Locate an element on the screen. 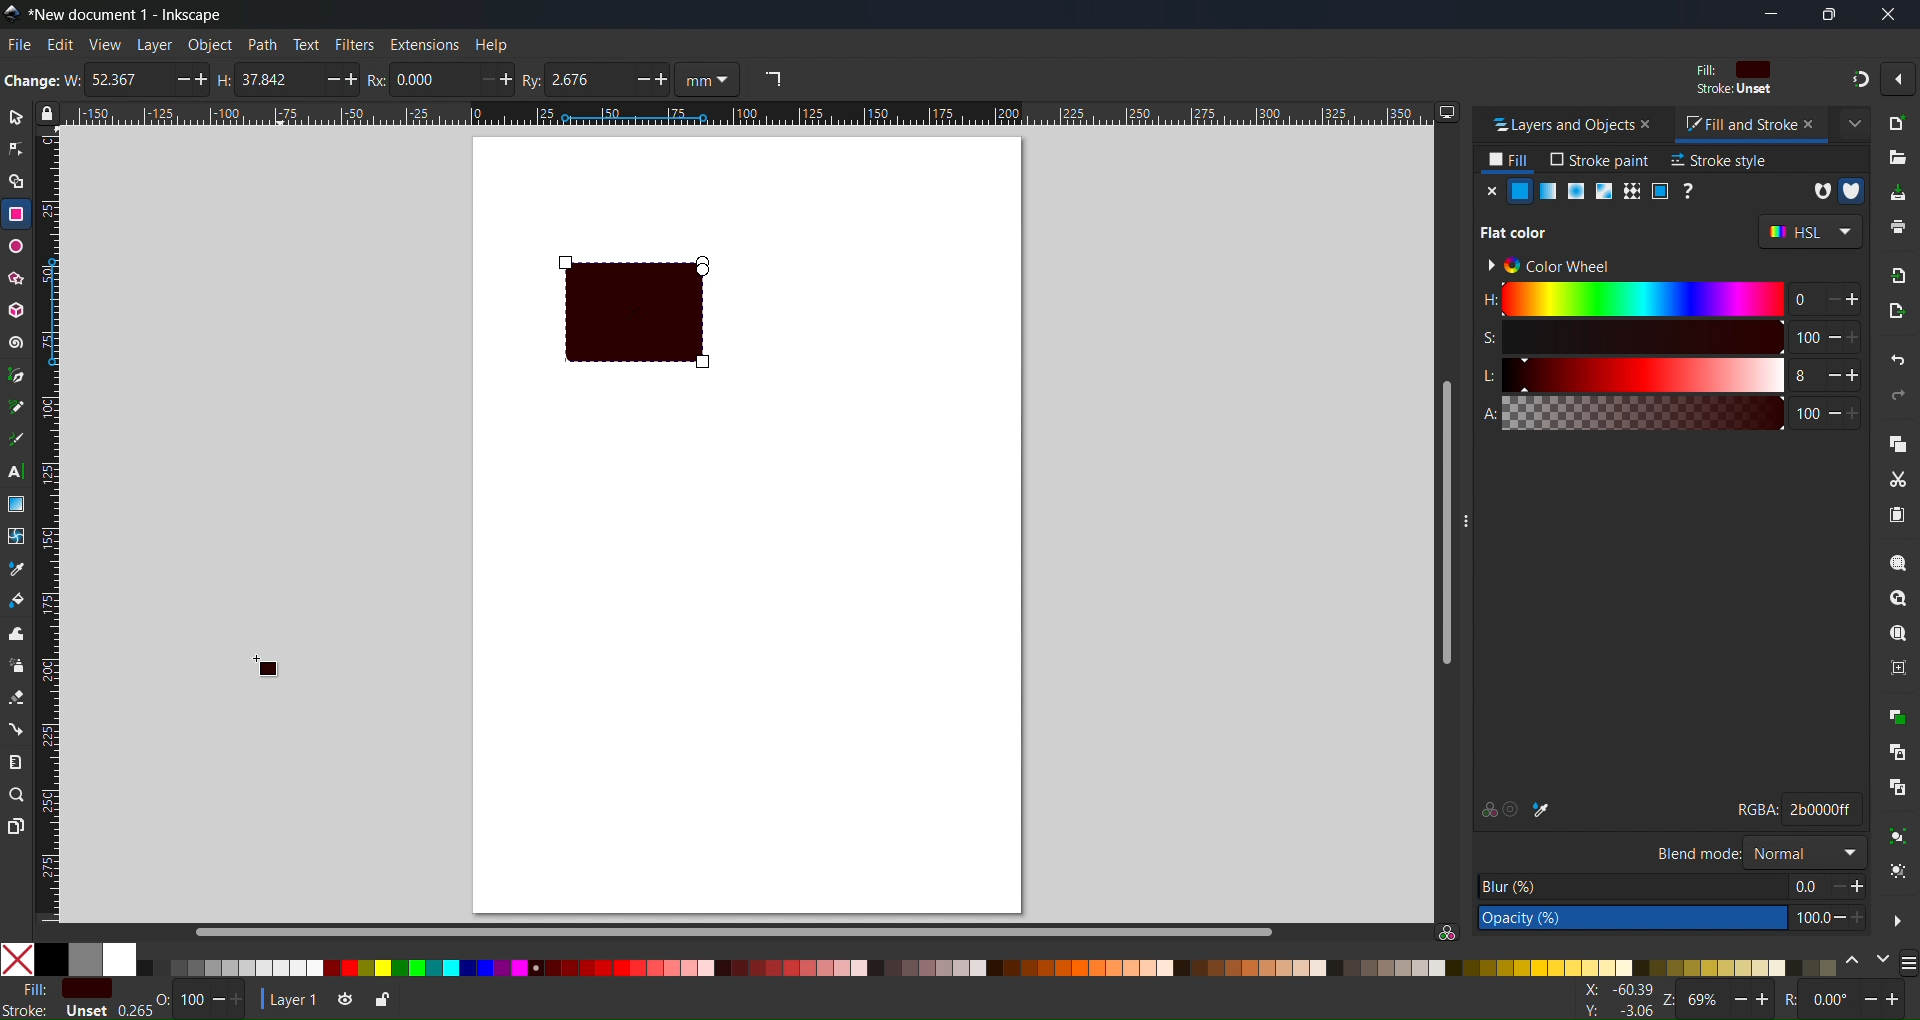  Height of the rectangle 37.842 is located at coordinates (269, 82).